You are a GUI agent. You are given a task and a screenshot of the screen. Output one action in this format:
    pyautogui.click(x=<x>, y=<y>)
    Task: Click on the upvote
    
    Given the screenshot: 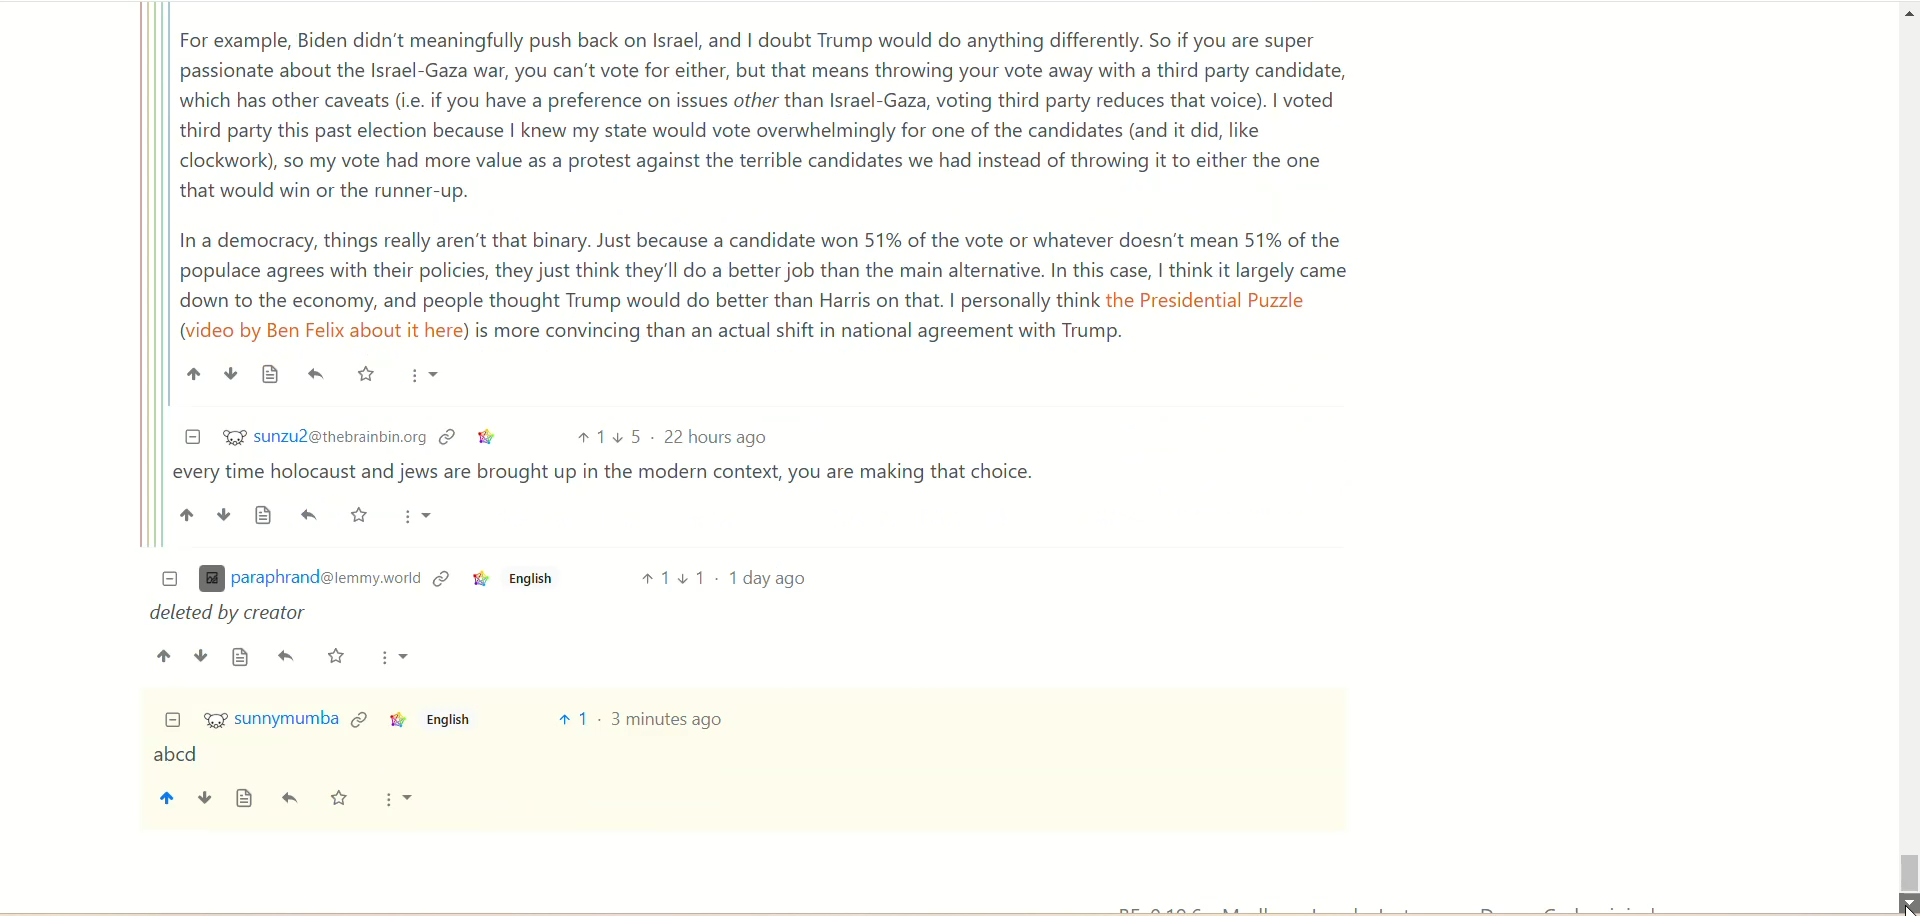 What is the action you would take?
    pyautogui.click(x=165, y=797)
    